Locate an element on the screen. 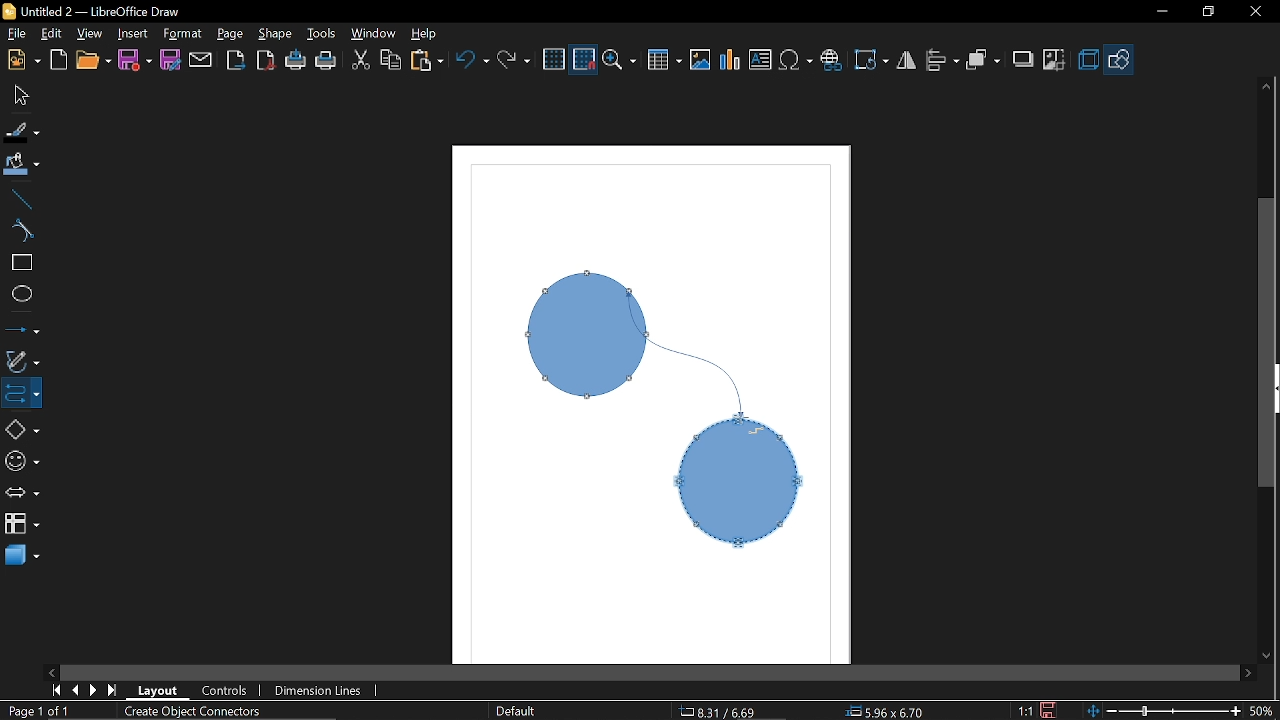  Arrows is located at coordinates (22, 495).